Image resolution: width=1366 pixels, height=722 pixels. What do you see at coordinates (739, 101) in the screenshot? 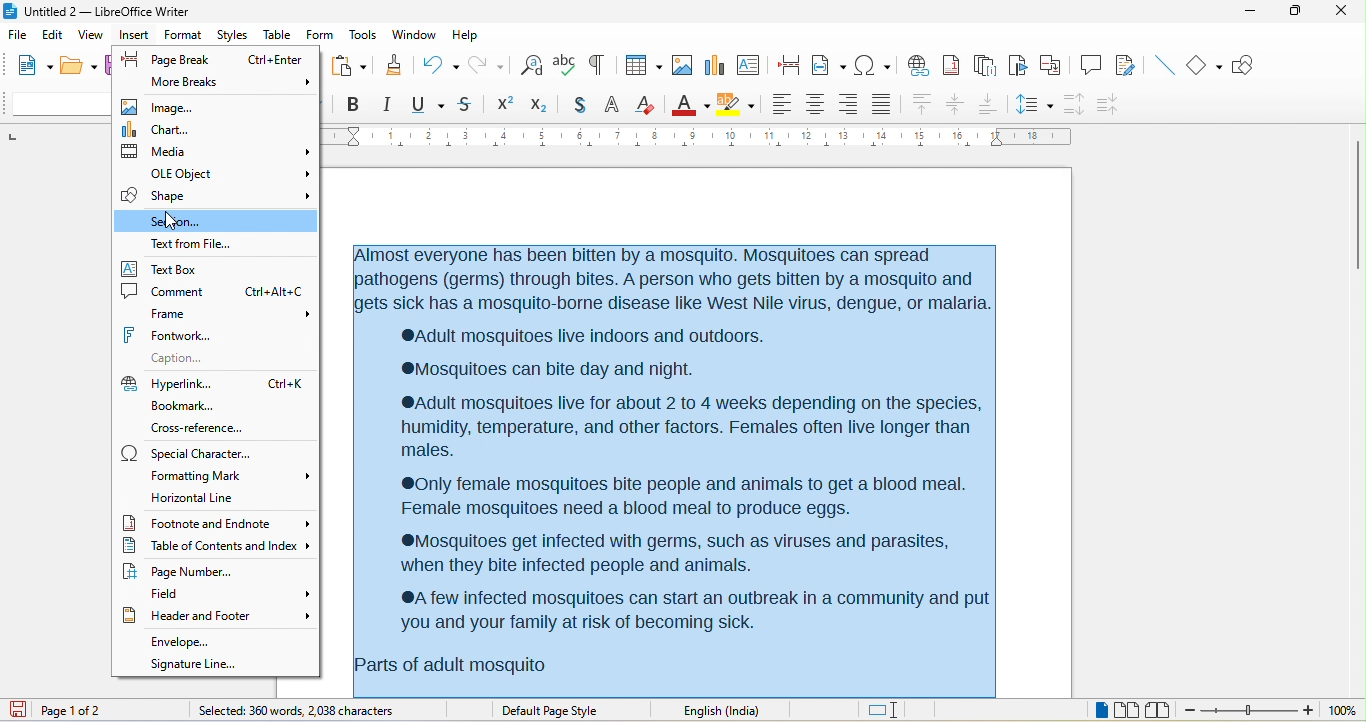
I see `background color` at bounding box center [739, 101].